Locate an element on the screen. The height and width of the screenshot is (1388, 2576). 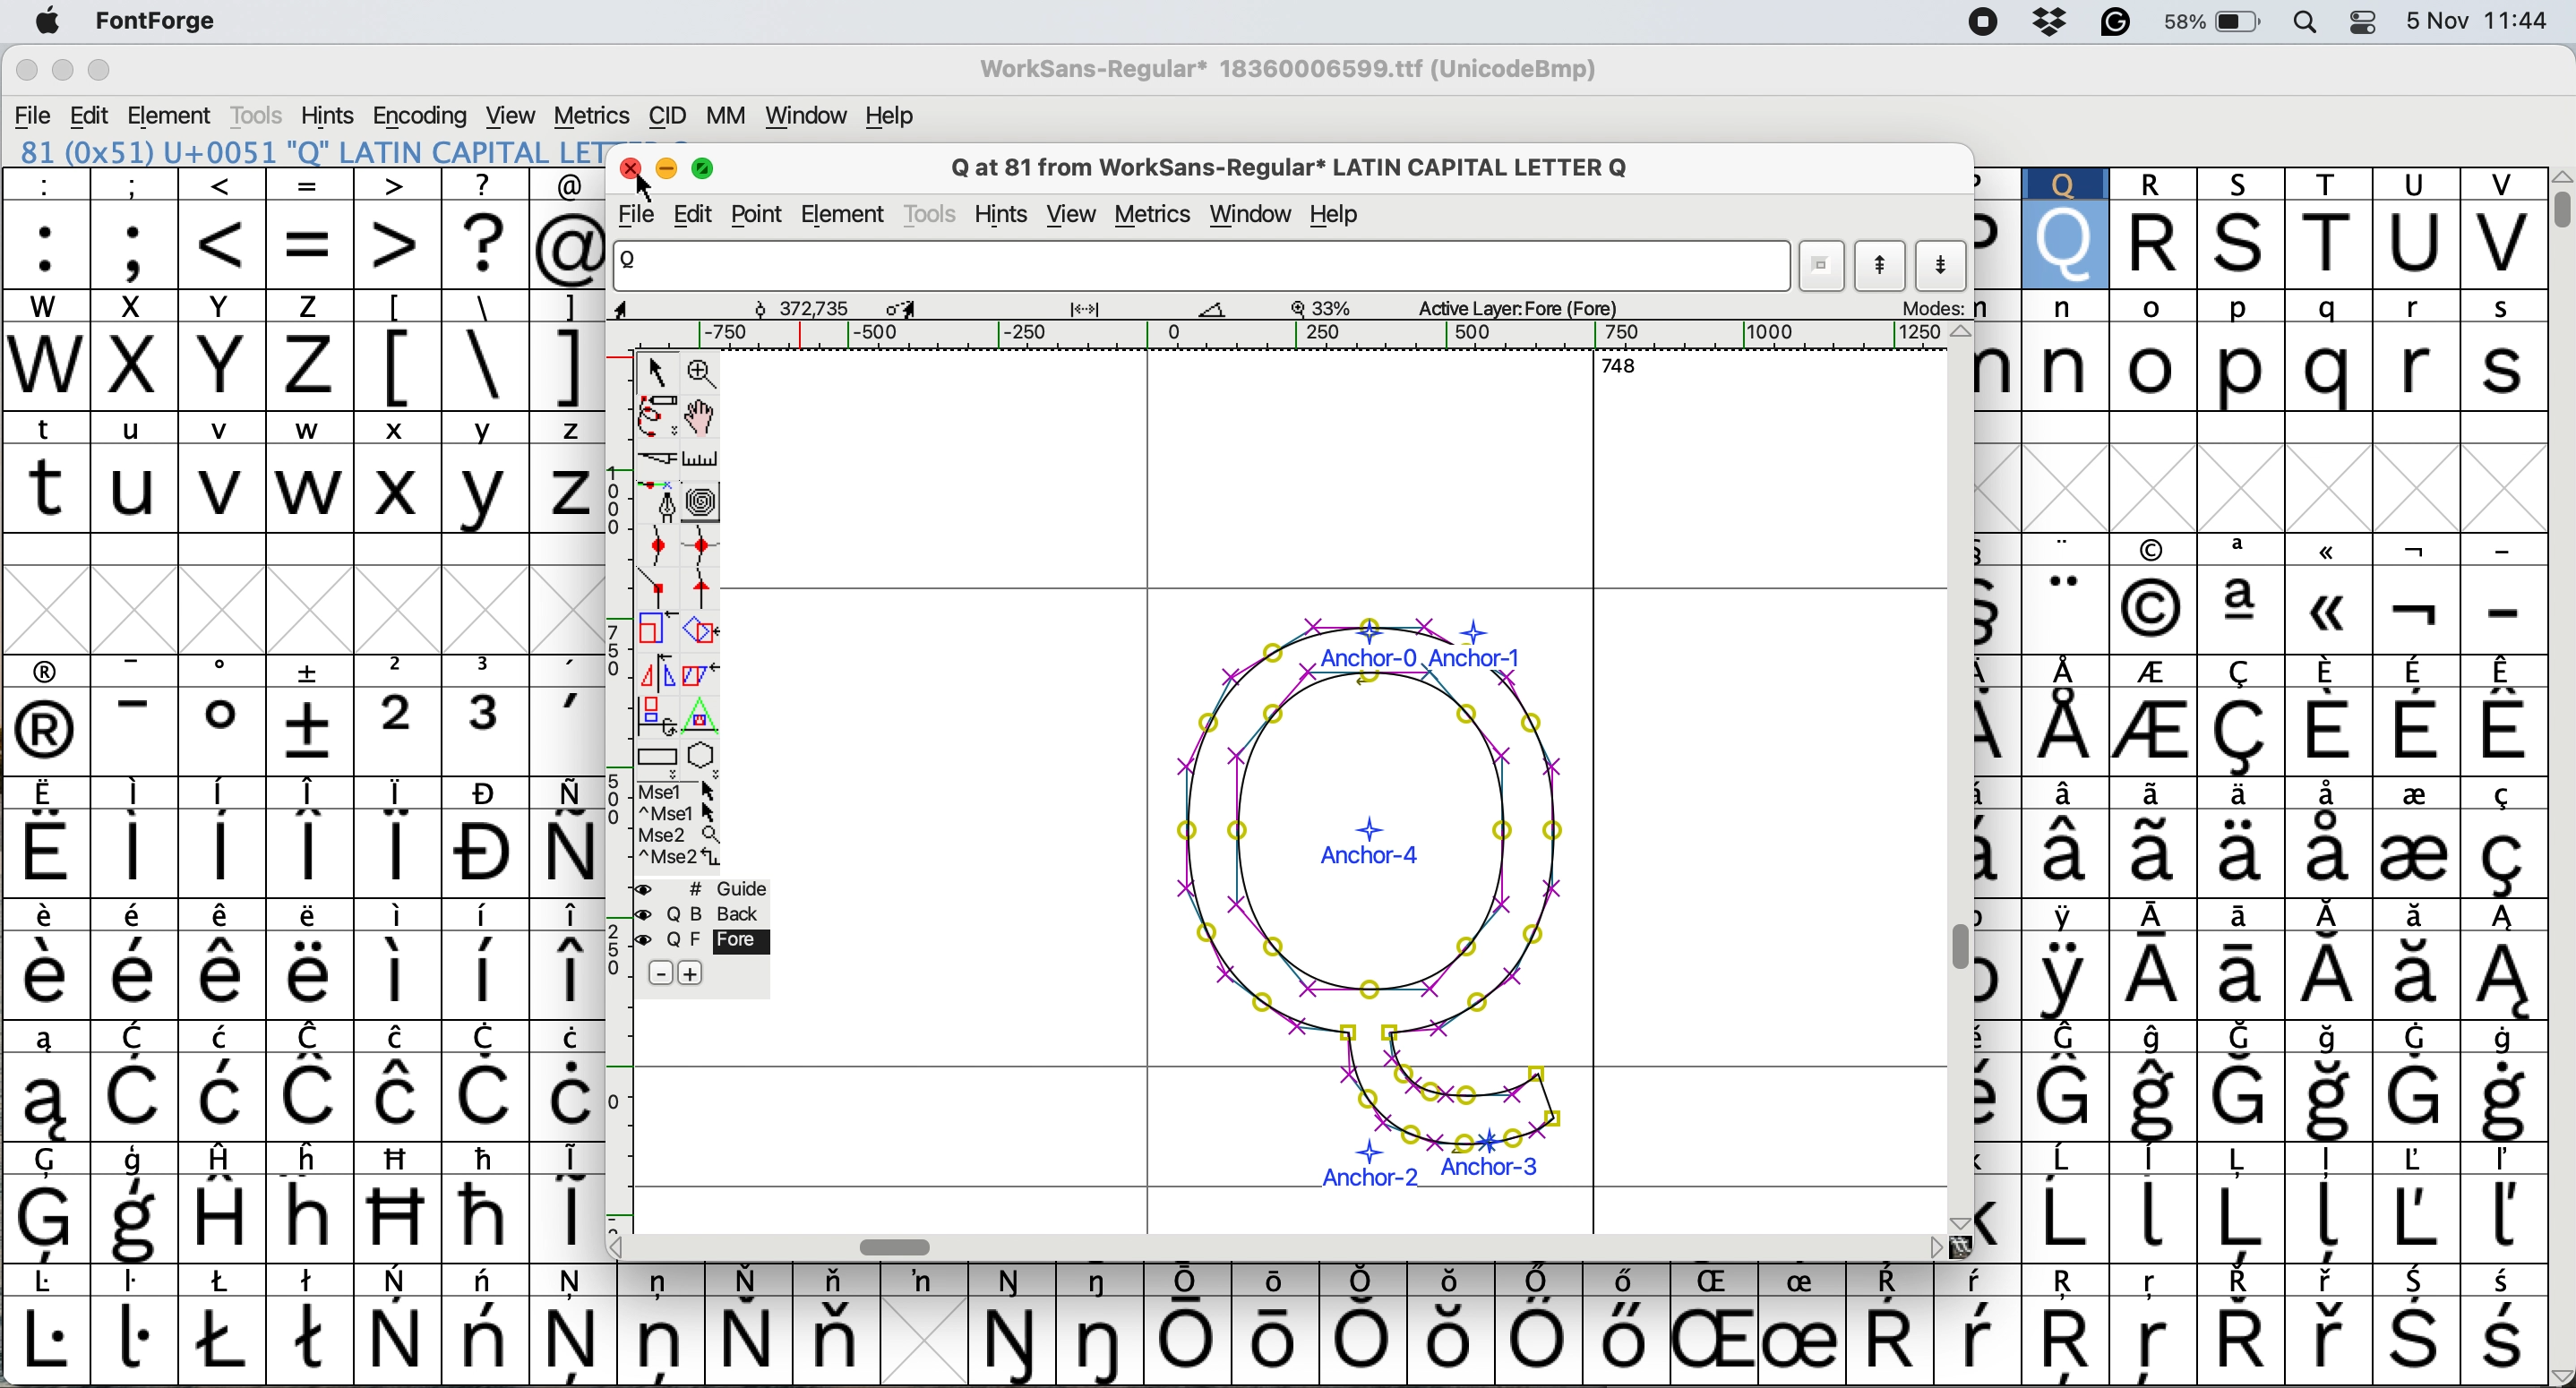
spotlight search is located at coordinates (2311, 24).